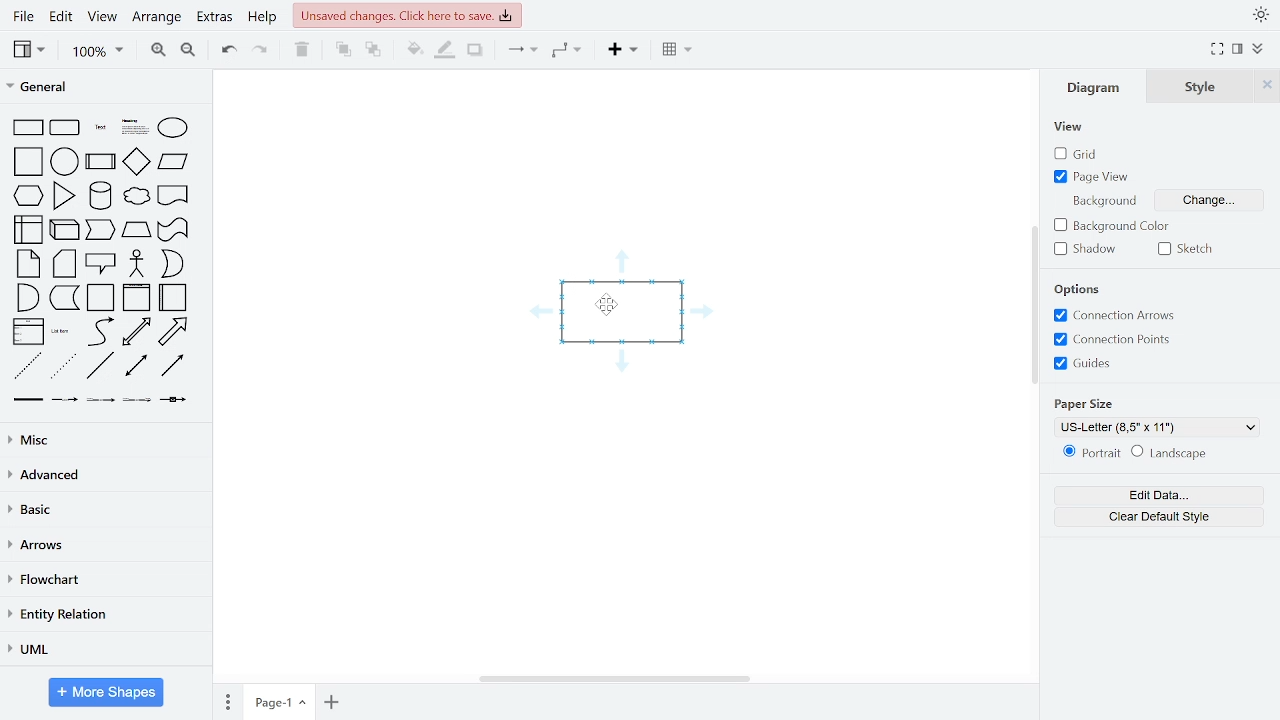 This screenshot has height=720, width=1280. I want to click on flowchart, so click(103, 581).